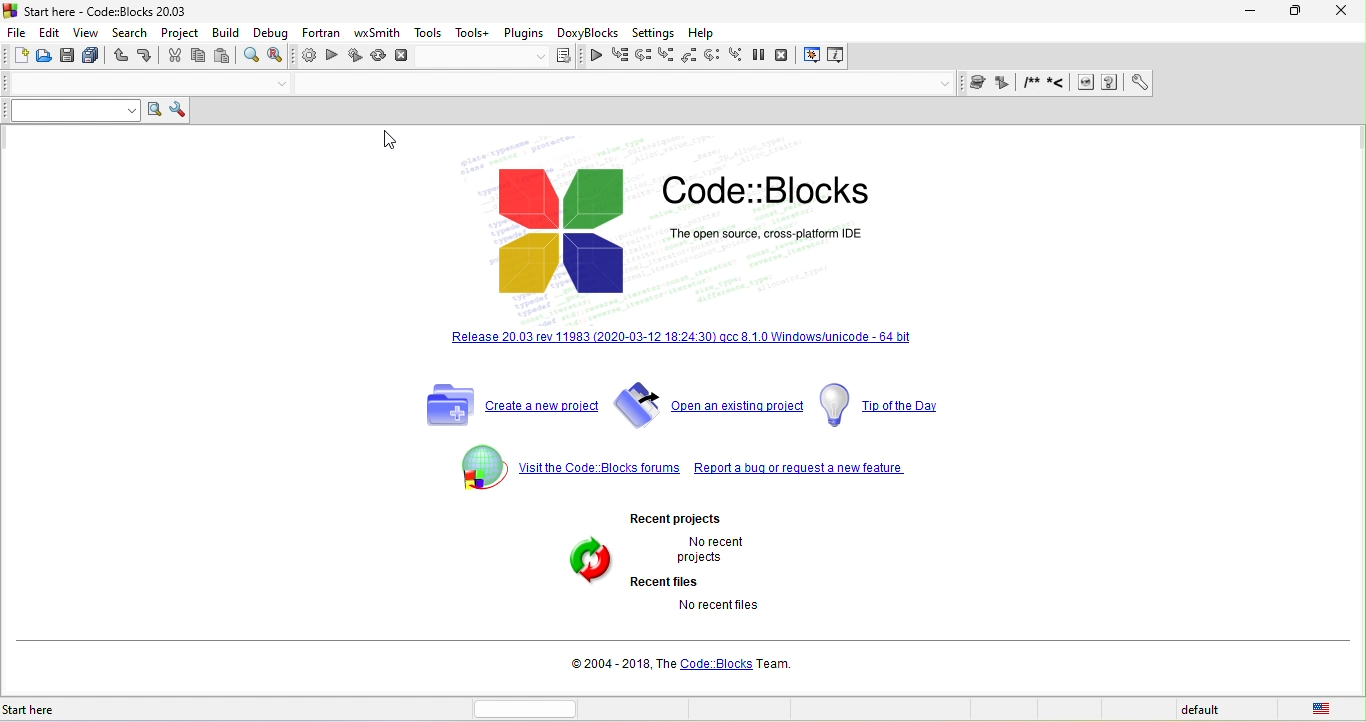  What do you see at coordinates (65, 56) in the screenshot?
I see `save` at bounding box center [65, 56].